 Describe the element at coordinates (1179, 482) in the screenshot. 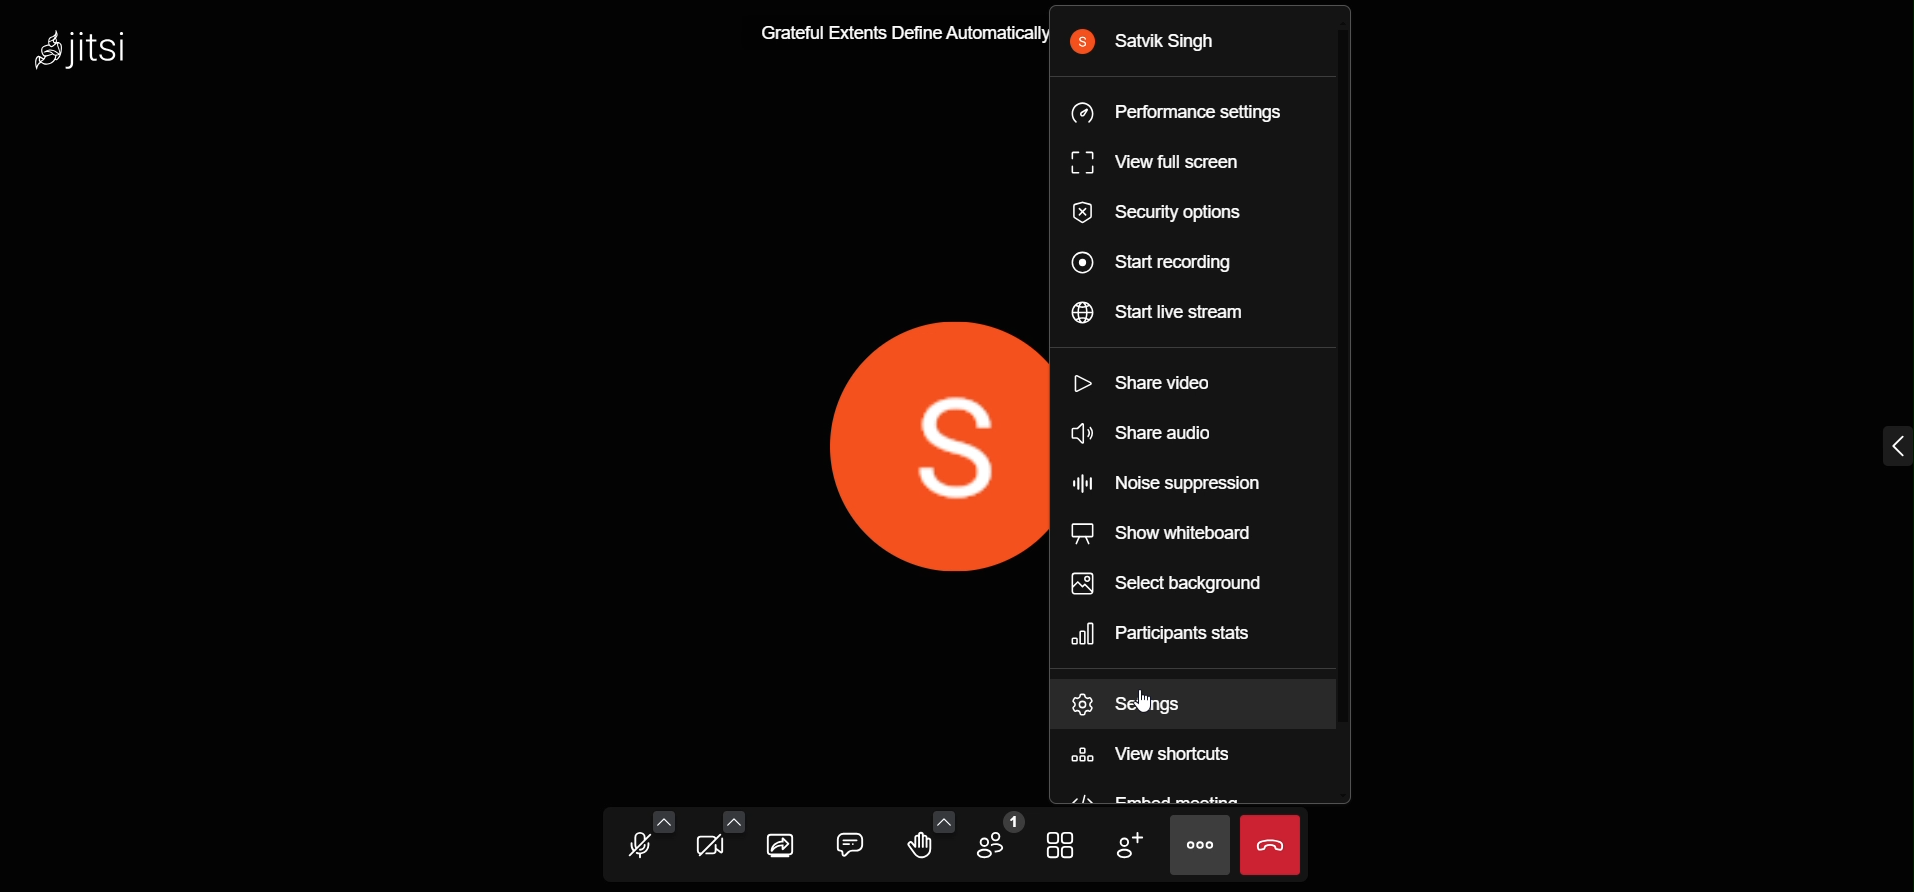

I see `noise suppression` at that location.